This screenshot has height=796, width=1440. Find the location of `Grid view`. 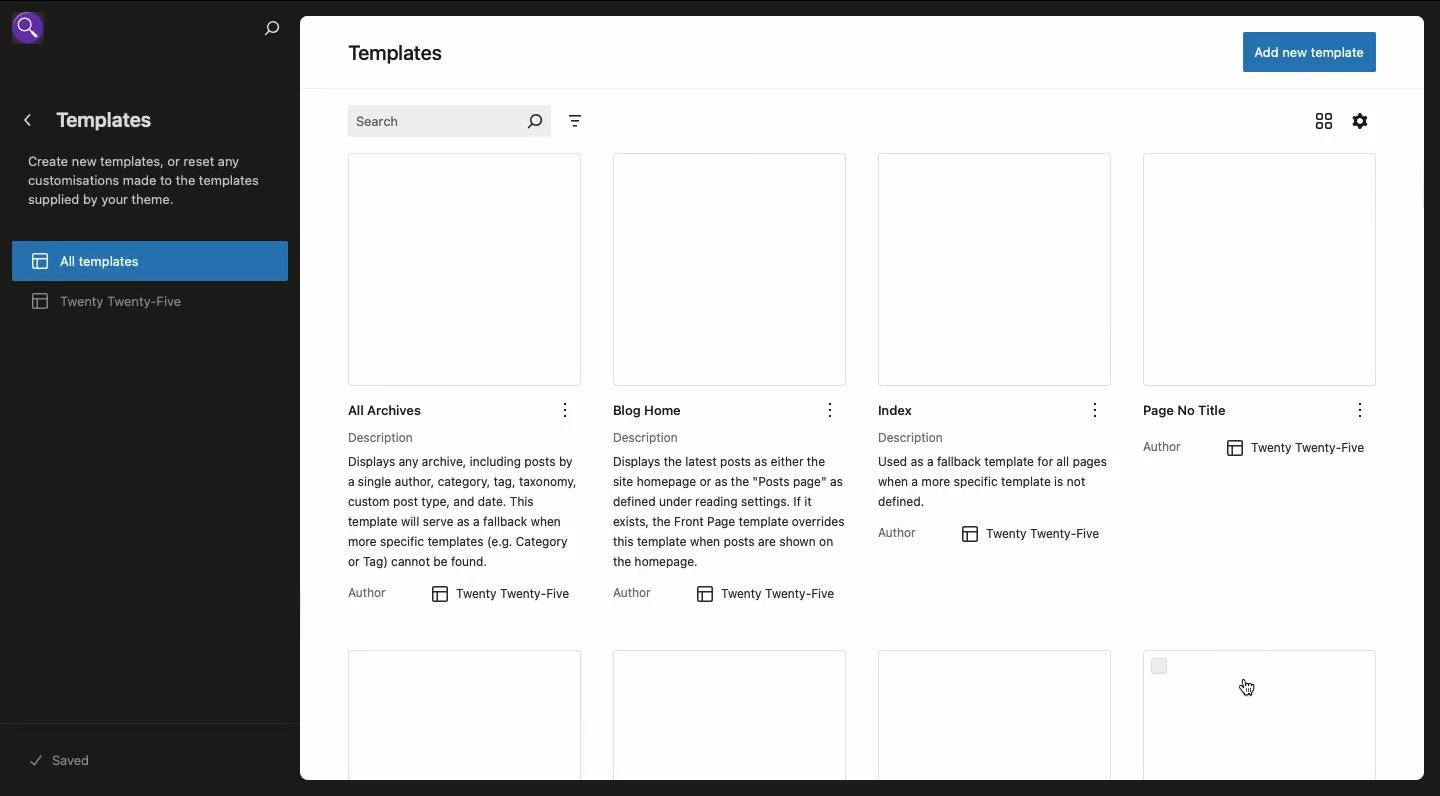

Grid view is located at coordinates (1326, 122).